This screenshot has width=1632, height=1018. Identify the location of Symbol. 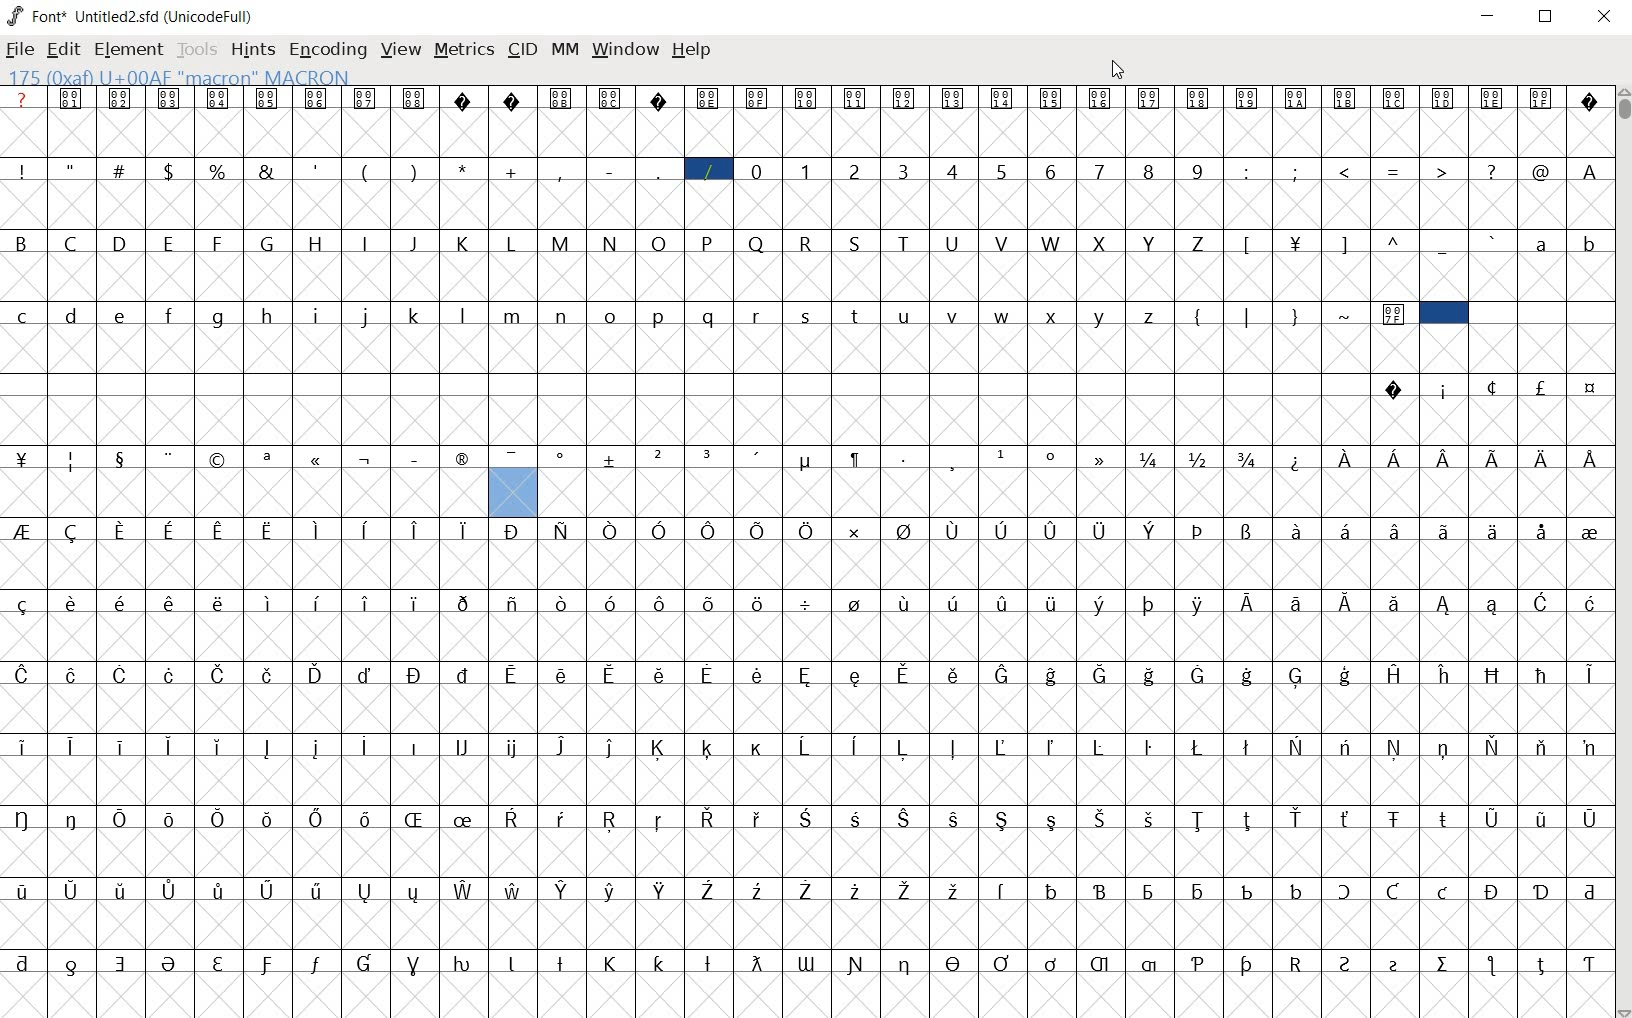
(24, 459).